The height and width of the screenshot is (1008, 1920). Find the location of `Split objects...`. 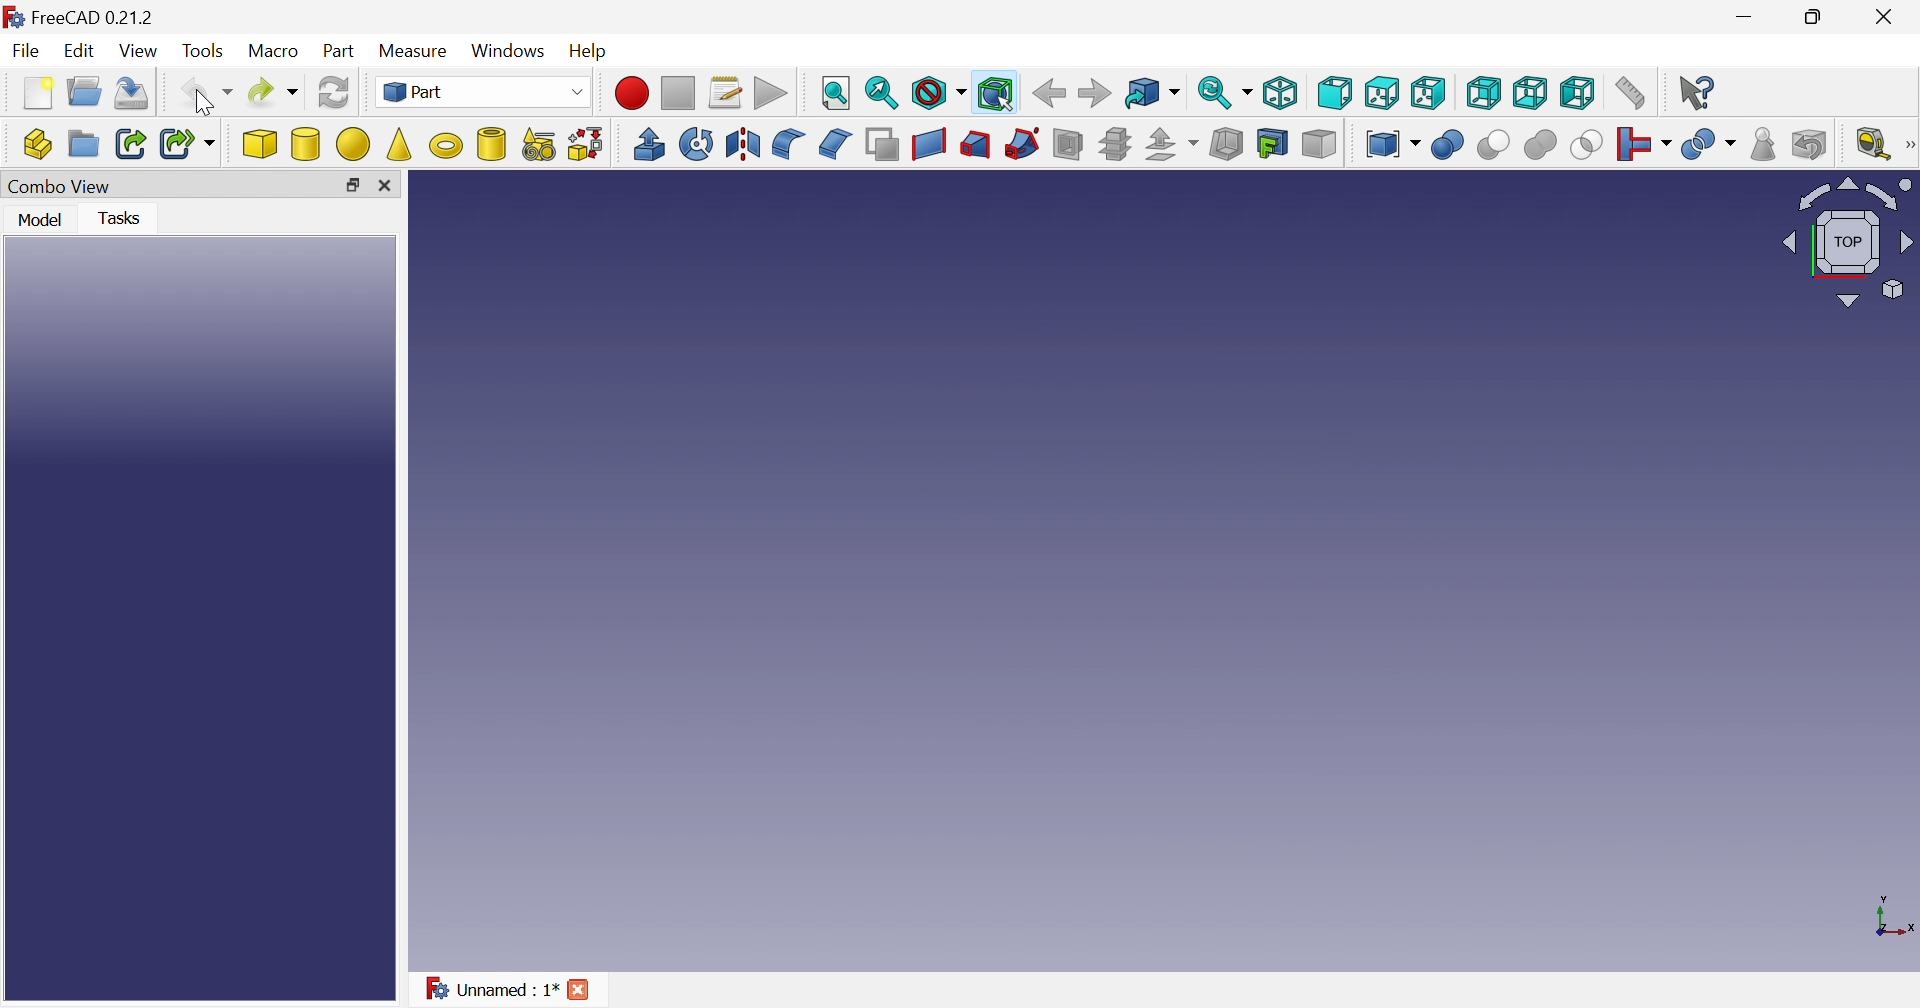

Split objects... is located at coordinates (1708, 145).